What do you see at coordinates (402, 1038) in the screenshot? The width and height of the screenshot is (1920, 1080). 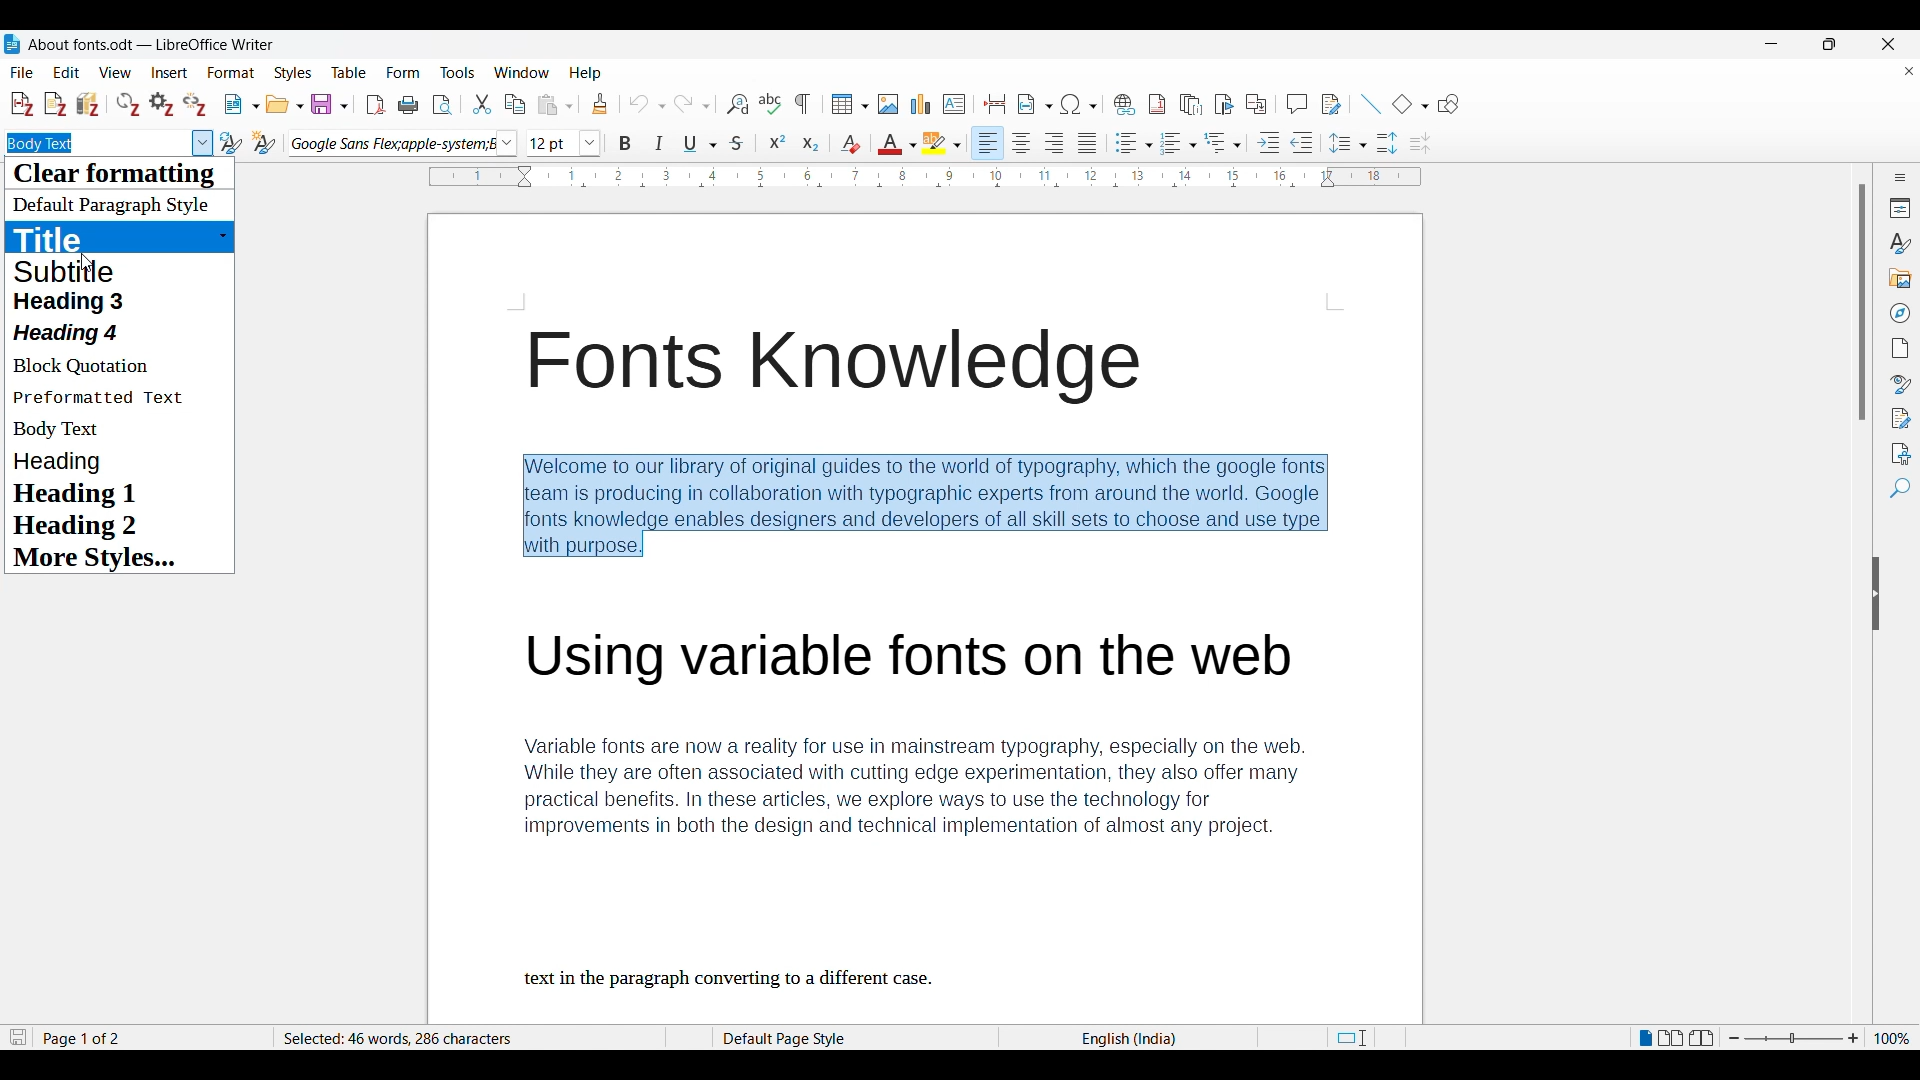 I see `Selected 46 words, 286 characters` at bounding box center [402, 1038].